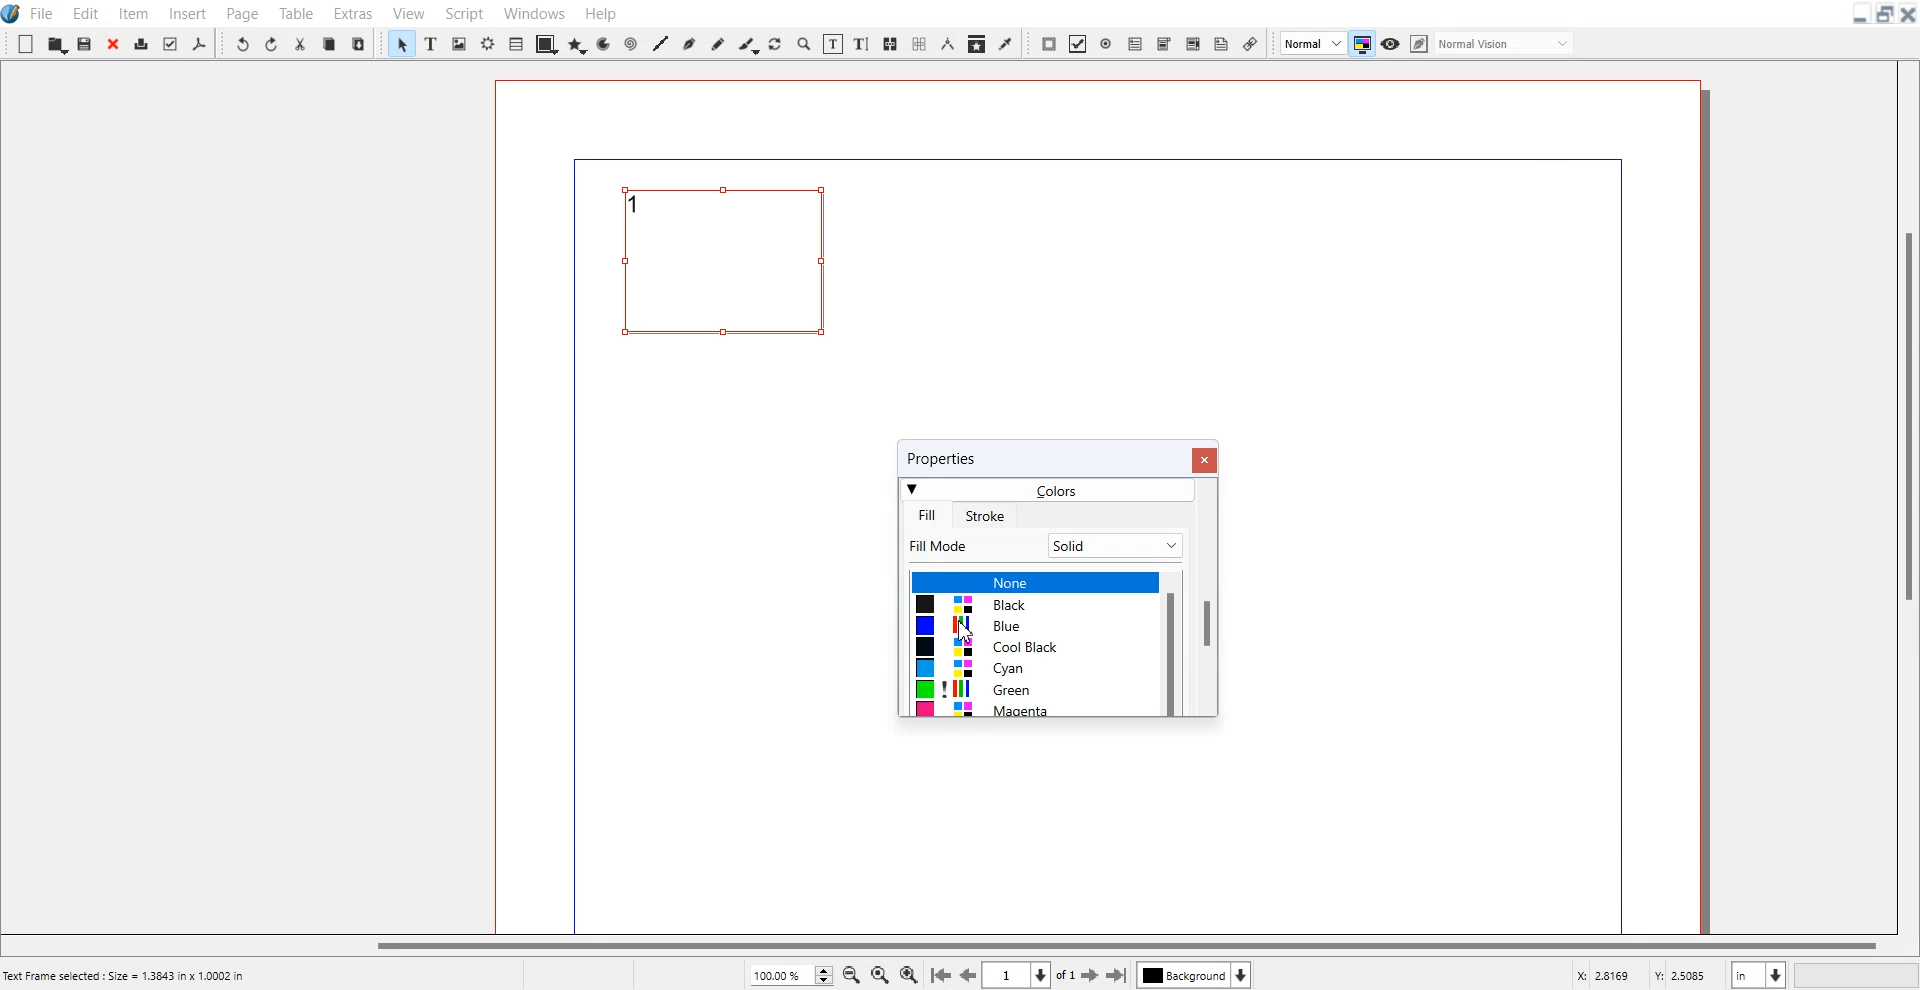  I want to click on Colors, so click(1040, 490).